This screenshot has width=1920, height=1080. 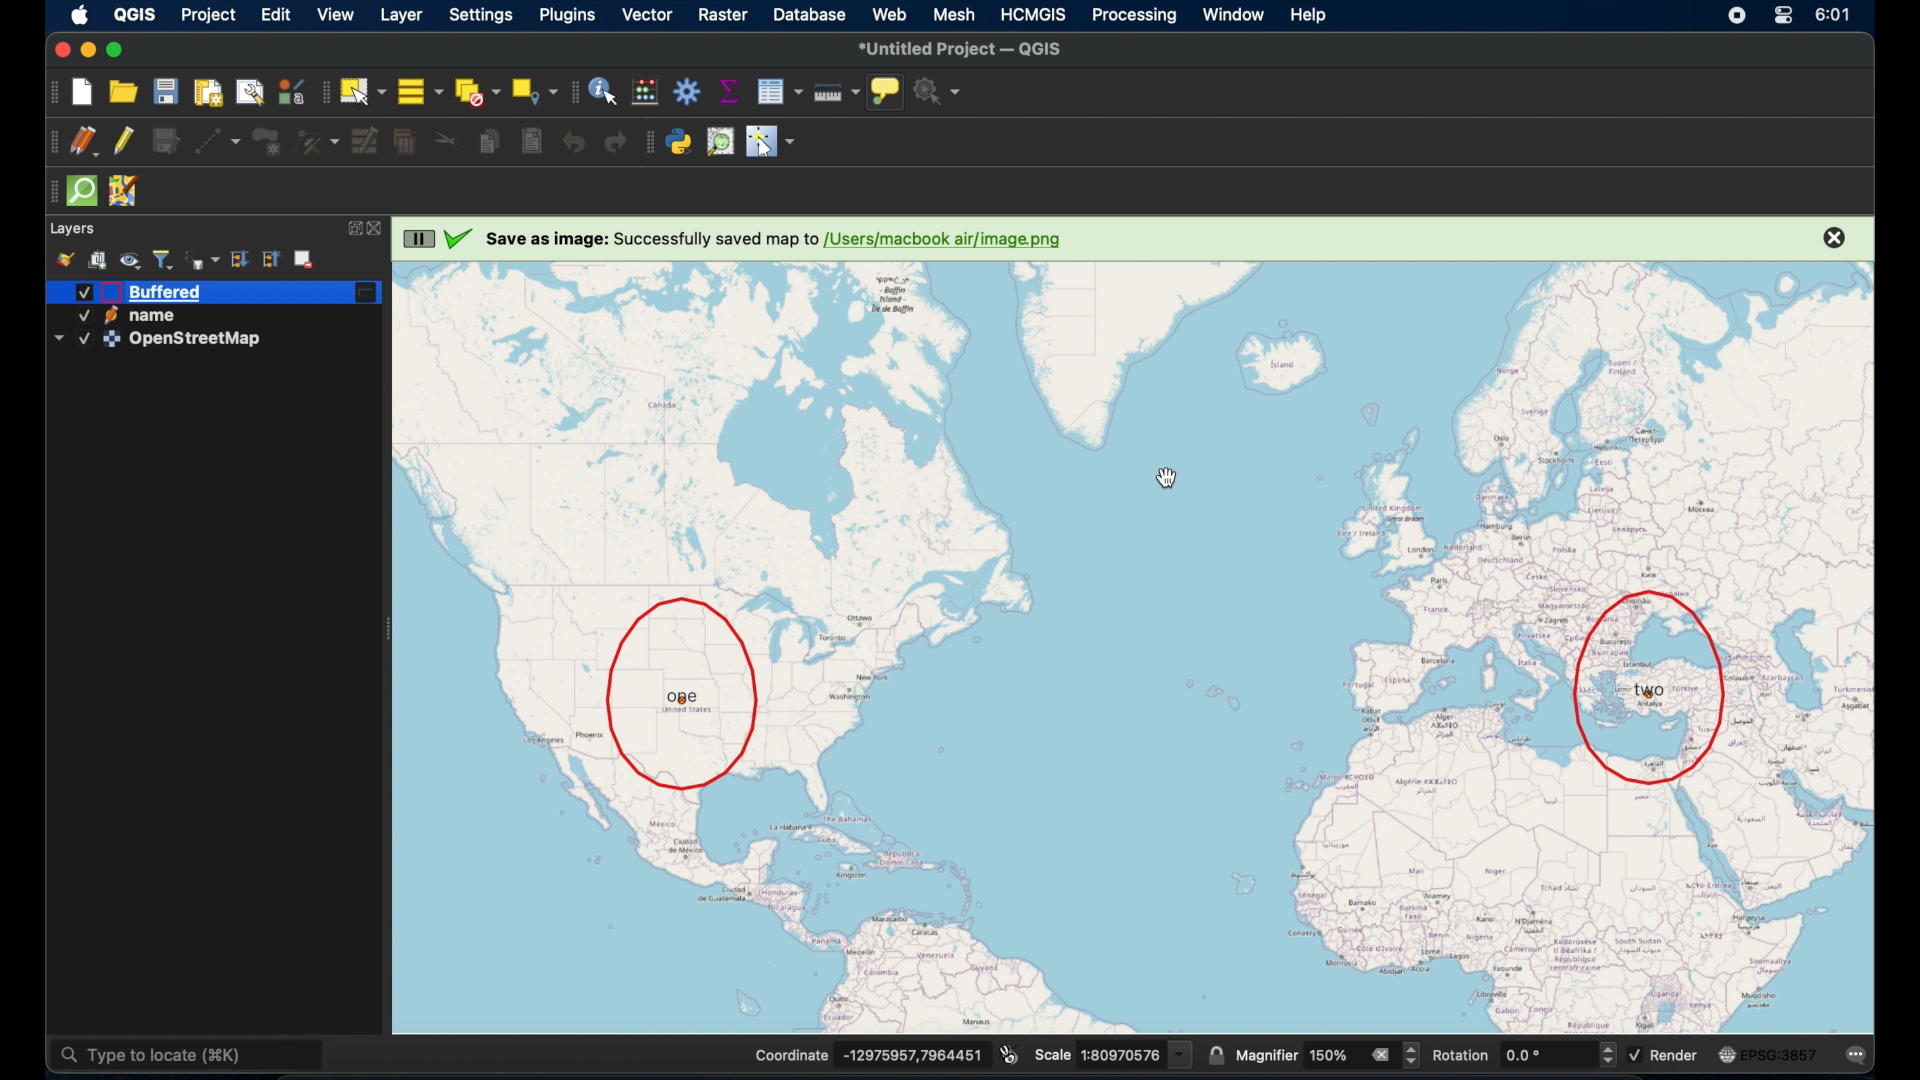 I want to click on mesh, so click(x=956, y=13).